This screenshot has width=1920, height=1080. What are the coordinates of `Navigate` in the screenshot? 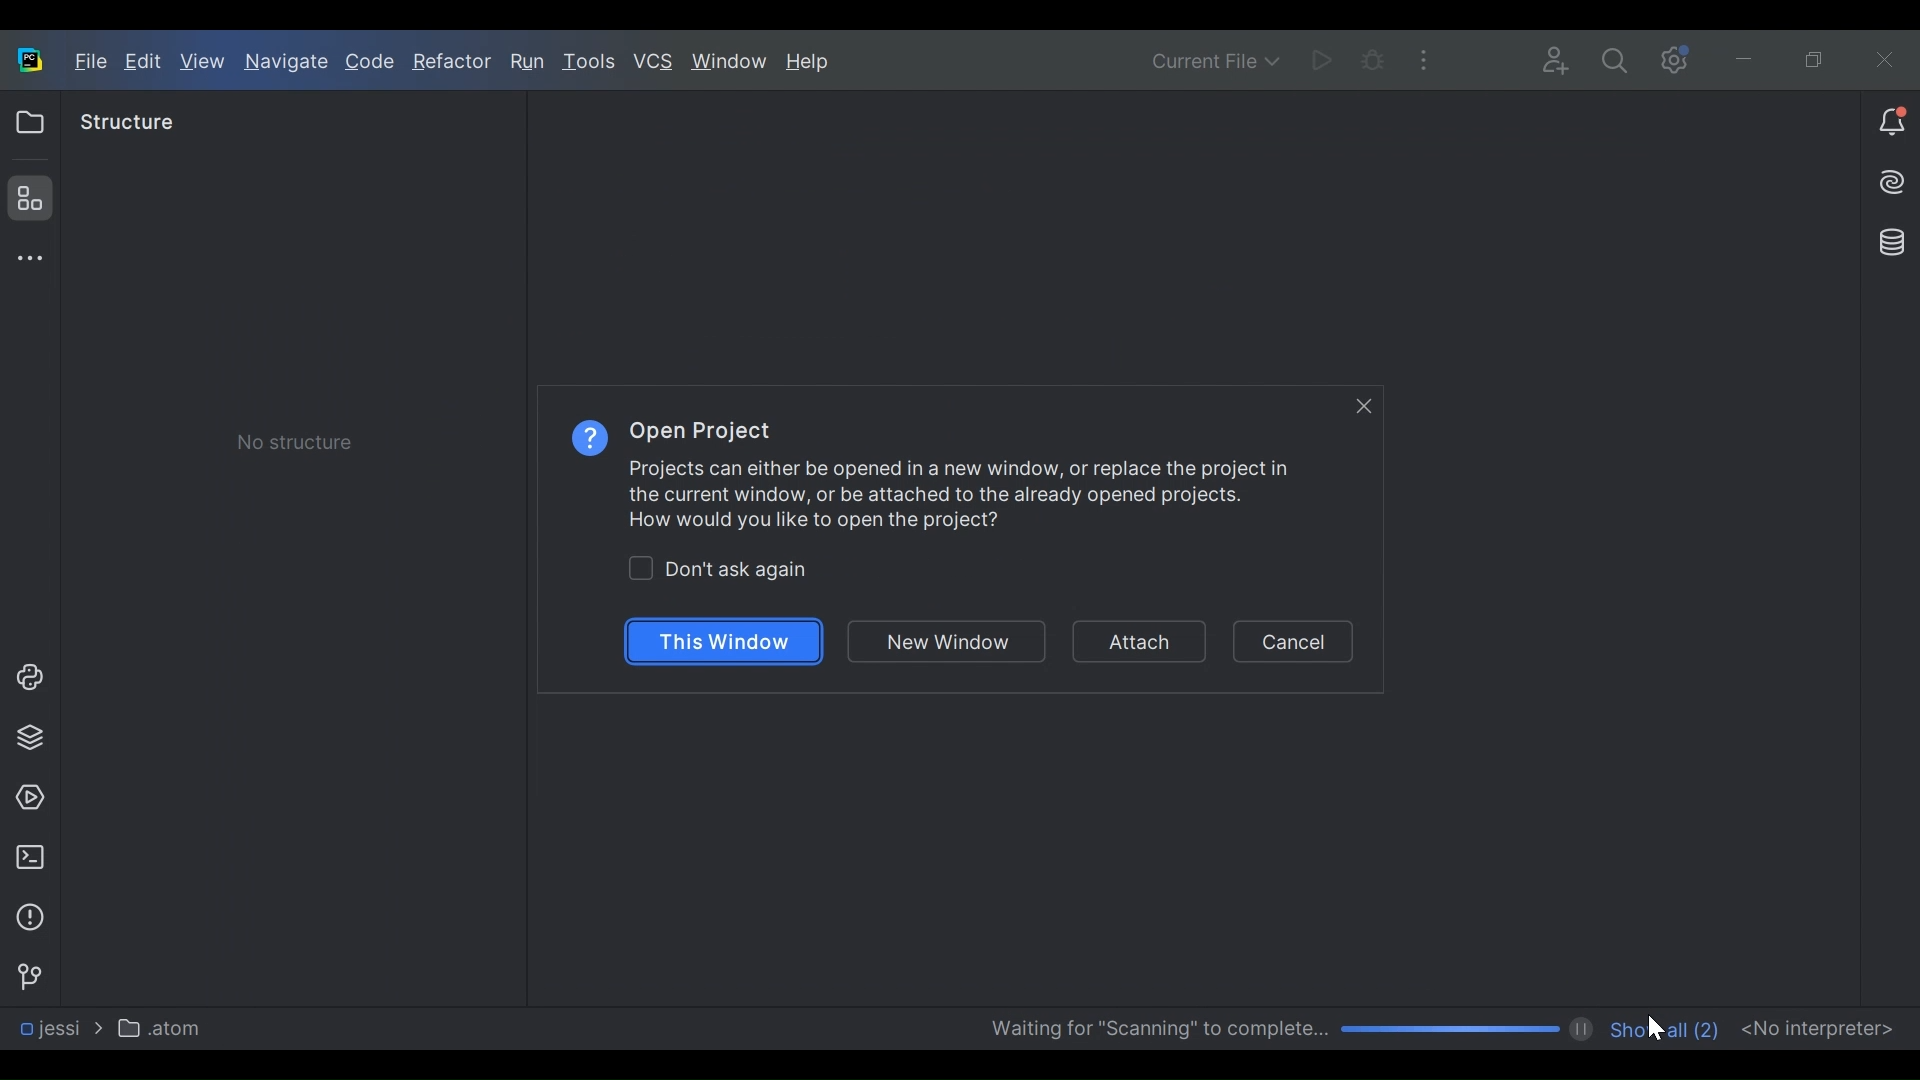 It's located at (286, 64).